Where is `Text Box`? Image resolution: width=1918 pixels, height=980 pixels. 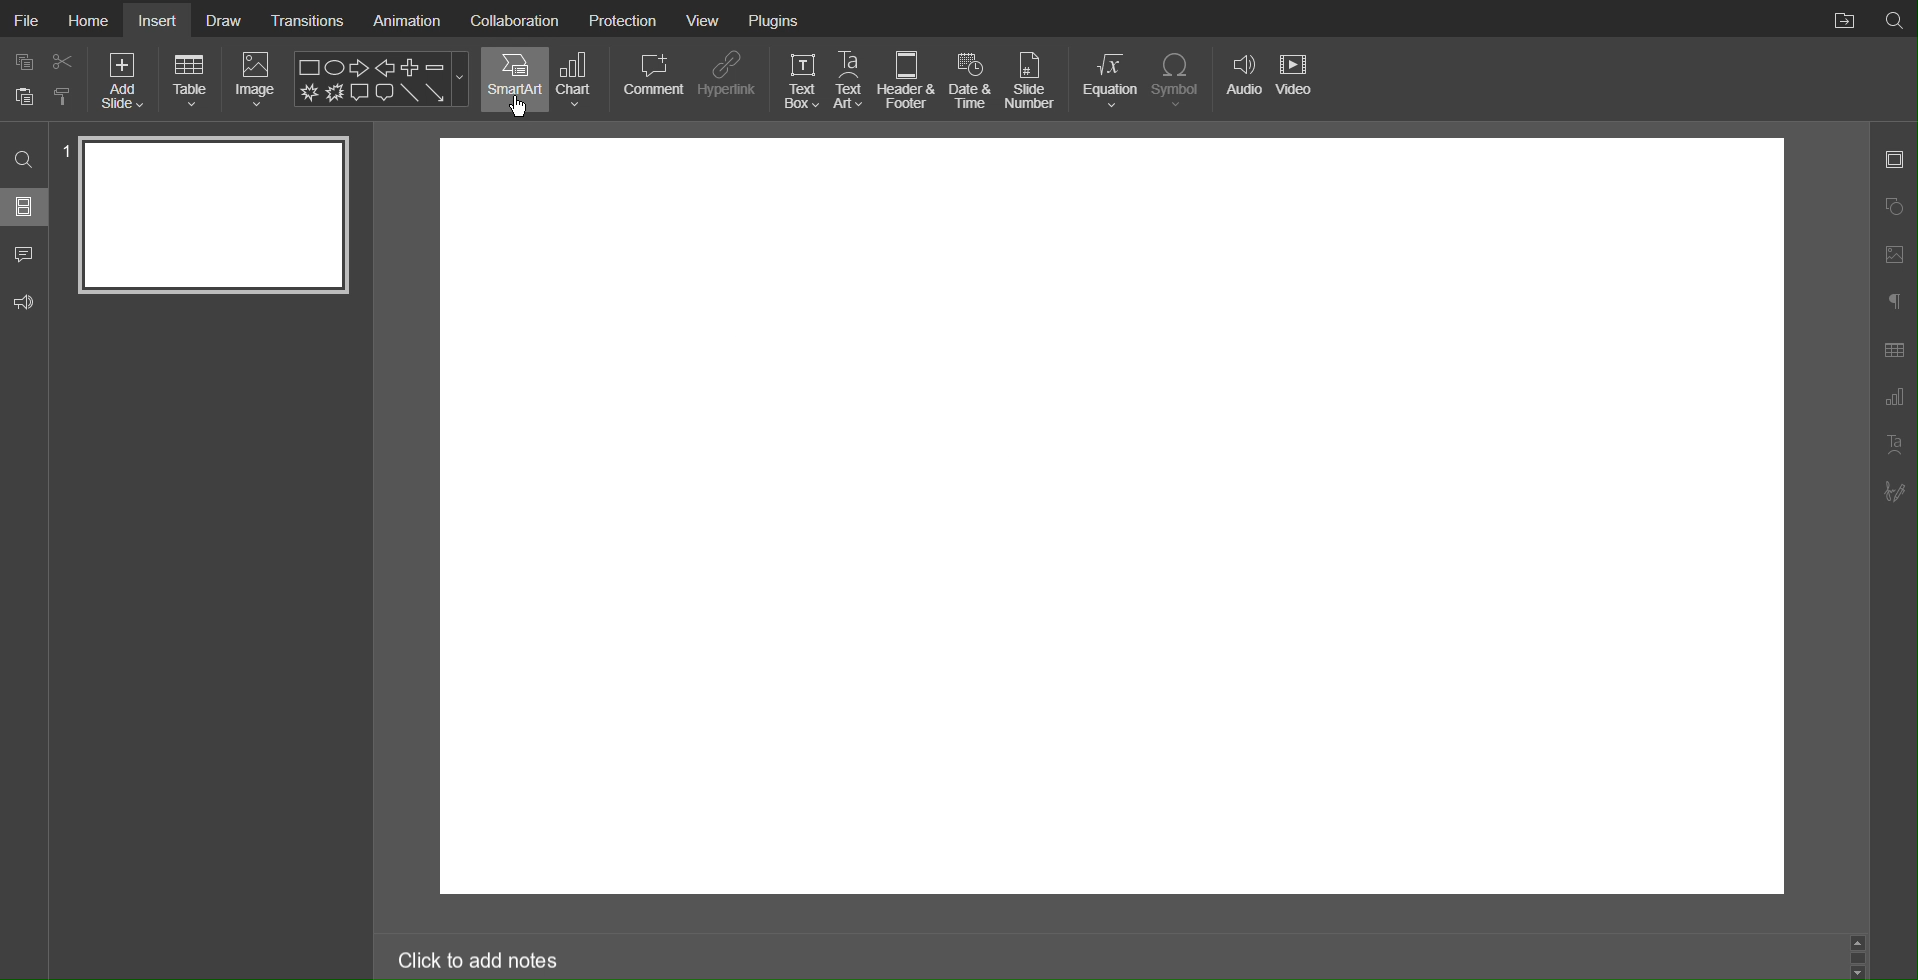 Text Box is located at coordinates (801, 80).